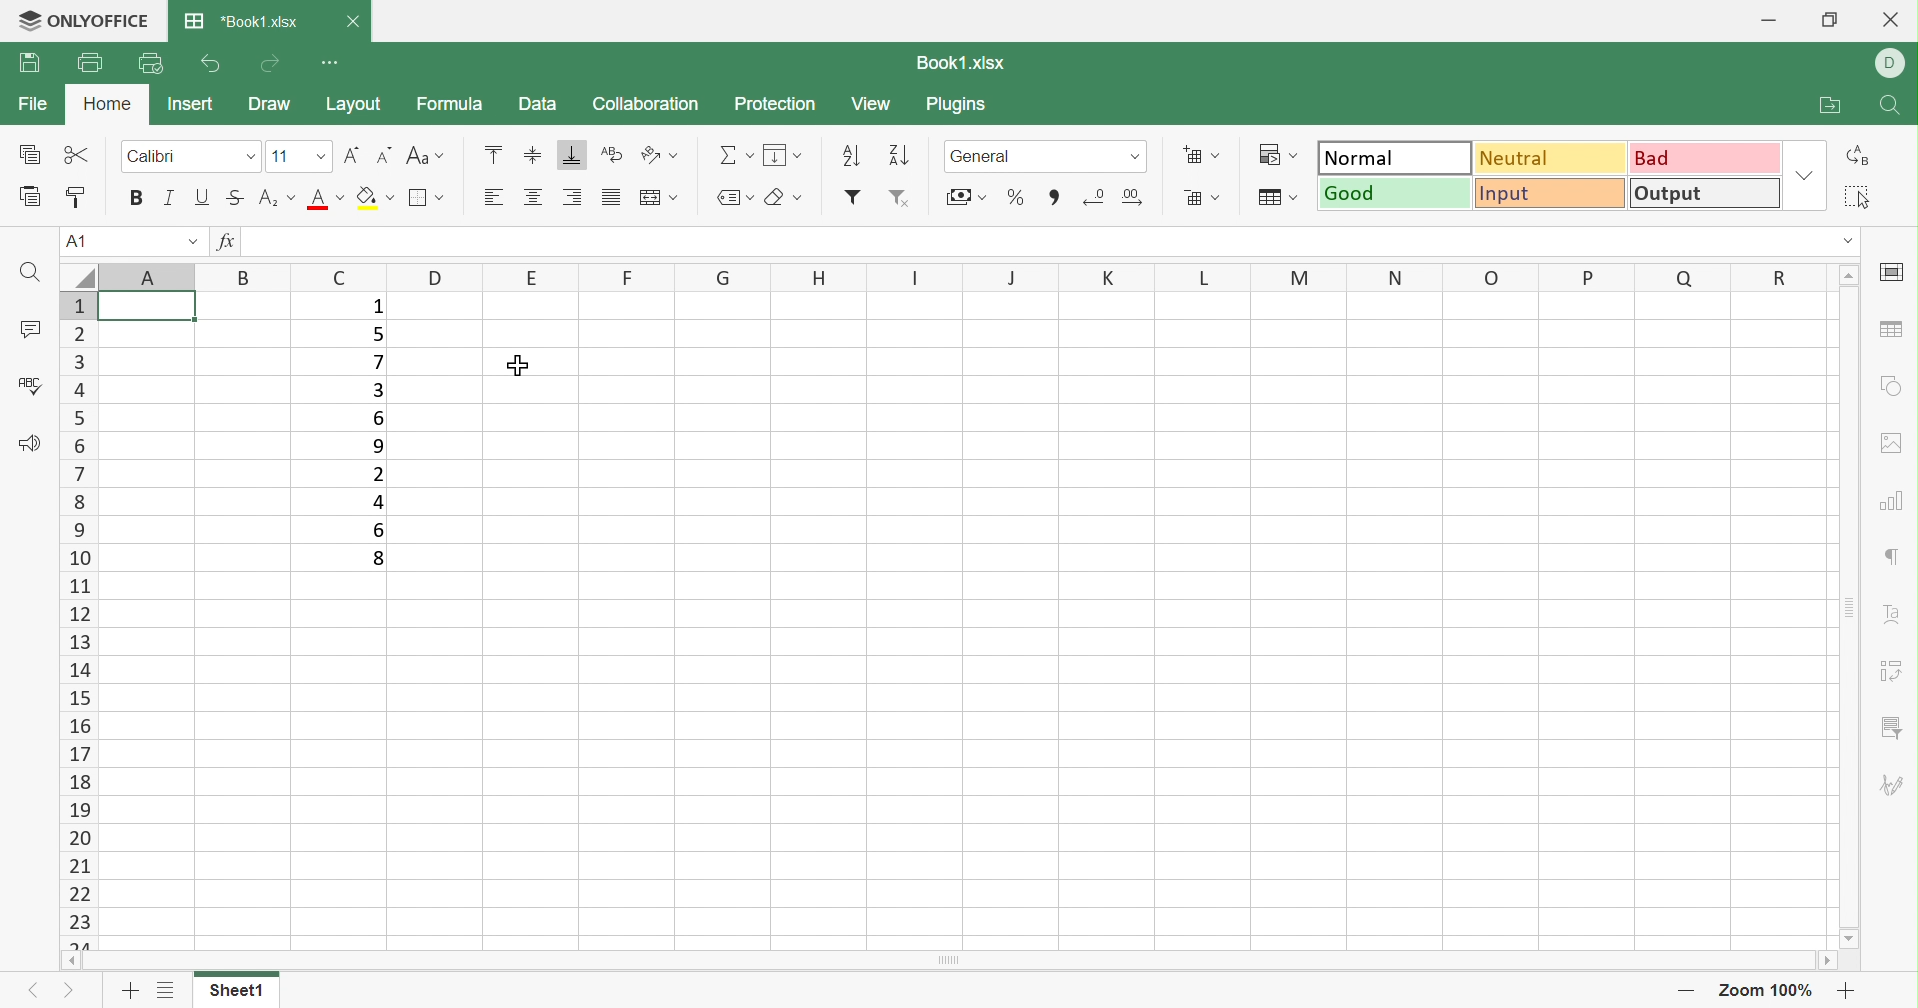 This screenshot has height=1008, width=1918. Describe the element at coordinates (1893, 617) in the screenshot. I see `Text Art settings` at that location.